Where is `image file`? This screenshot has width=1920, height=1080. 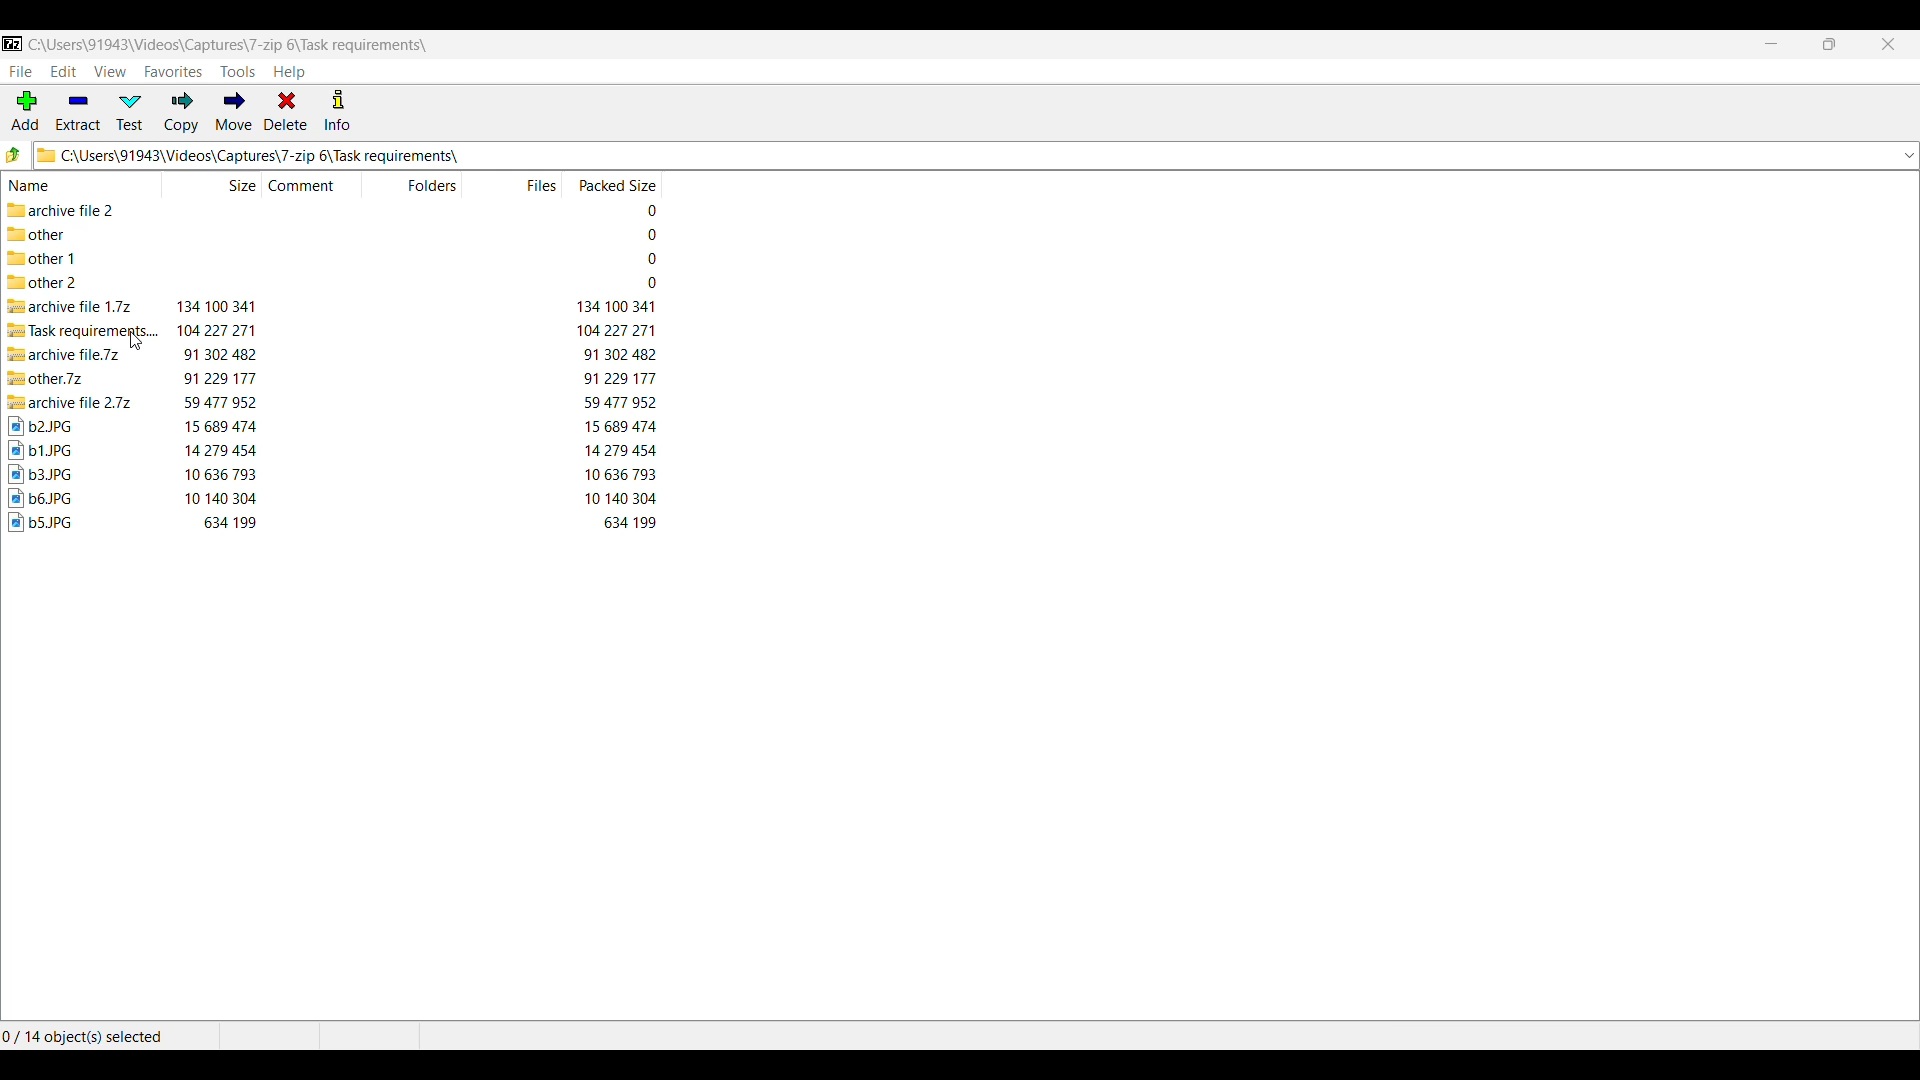 image file is located at coordinates (56, 473).